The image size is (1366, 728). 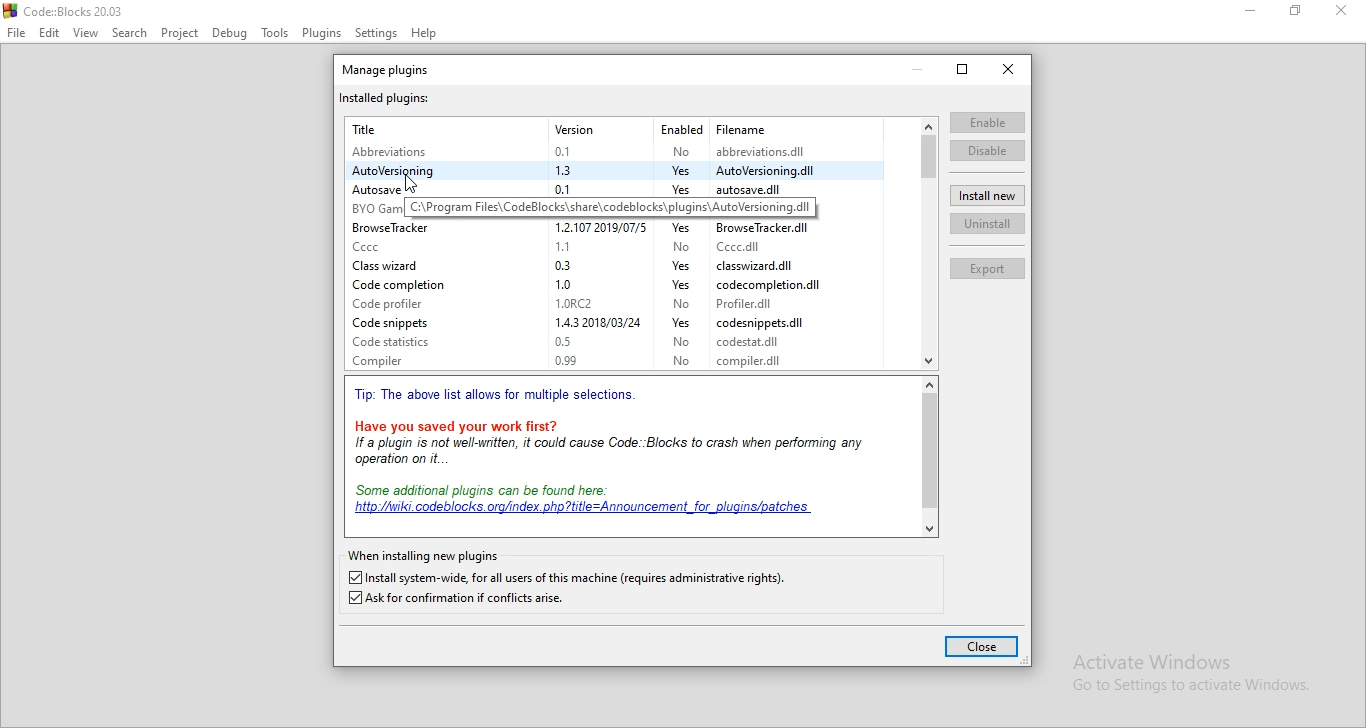 What do you see at coordinates (1182, 686) in the screenshot?
I see `Go to Settings to activate Windows` at bounding box center [1182, 686].